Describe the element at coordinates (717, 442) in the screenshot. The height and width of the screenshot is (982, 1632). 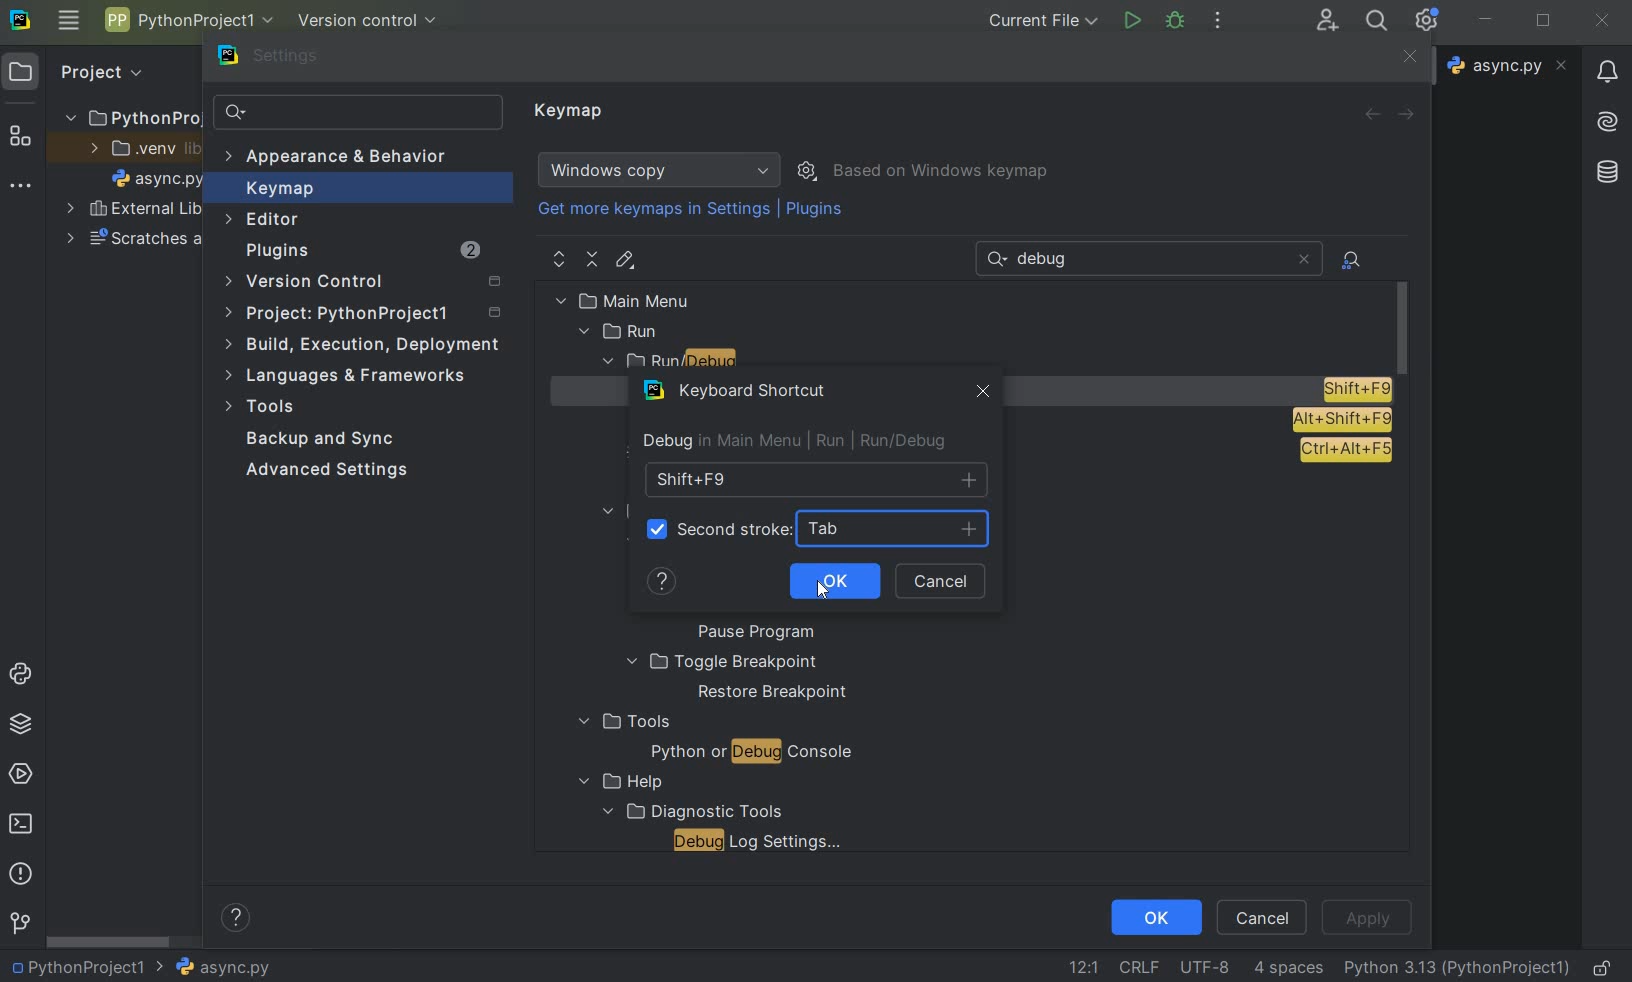
I see `debug inmain menu` at that location.